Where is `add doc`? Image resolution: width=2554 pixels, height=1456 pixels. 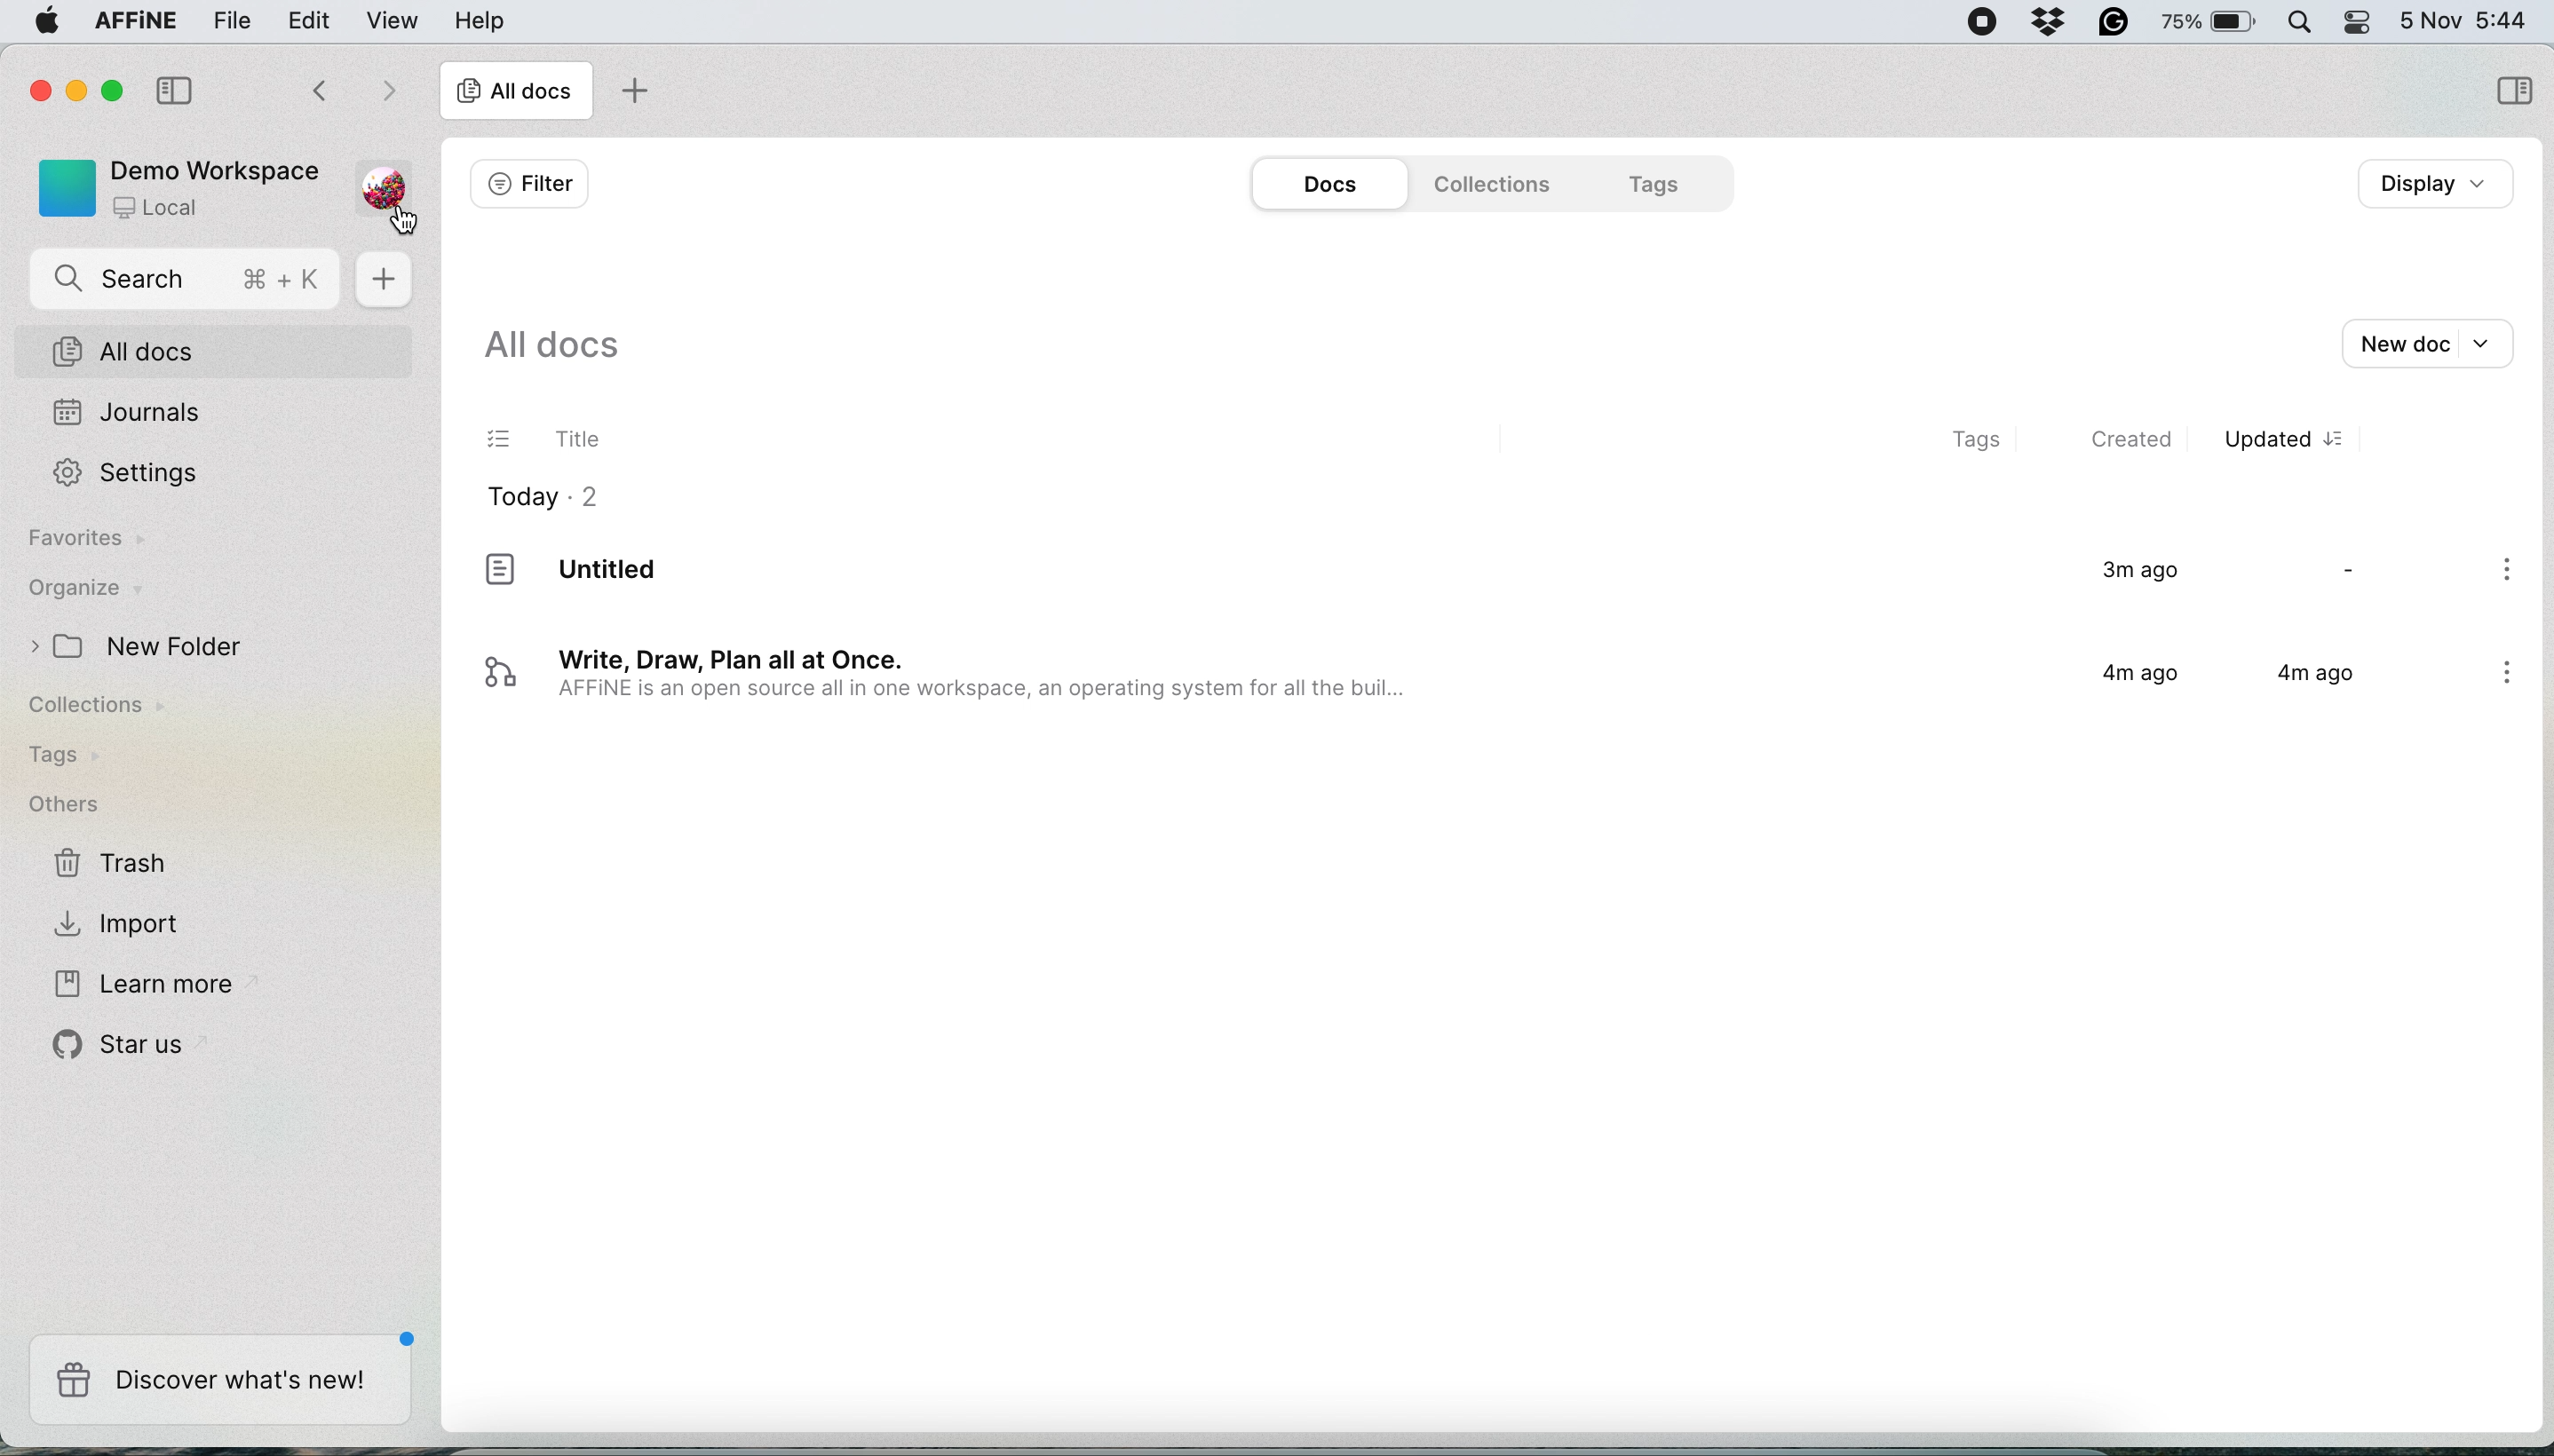
add doc is located at coordinates (631, 94).